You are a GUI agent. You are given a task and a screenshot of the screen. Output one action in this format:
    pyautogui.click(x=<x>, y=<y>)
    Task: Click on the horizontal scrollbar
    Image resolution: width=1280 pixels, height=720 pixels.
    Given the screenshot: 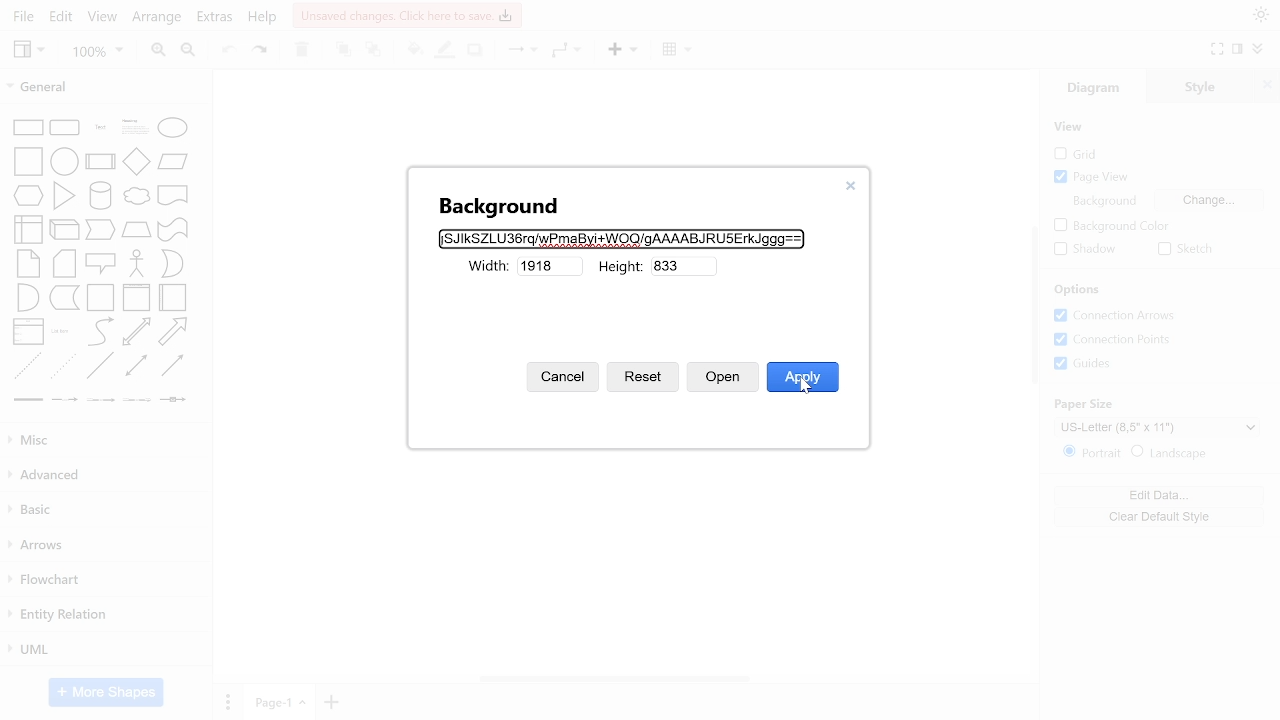 What is the action you would take?
    pyautogui.click(x=616, y=678)
    